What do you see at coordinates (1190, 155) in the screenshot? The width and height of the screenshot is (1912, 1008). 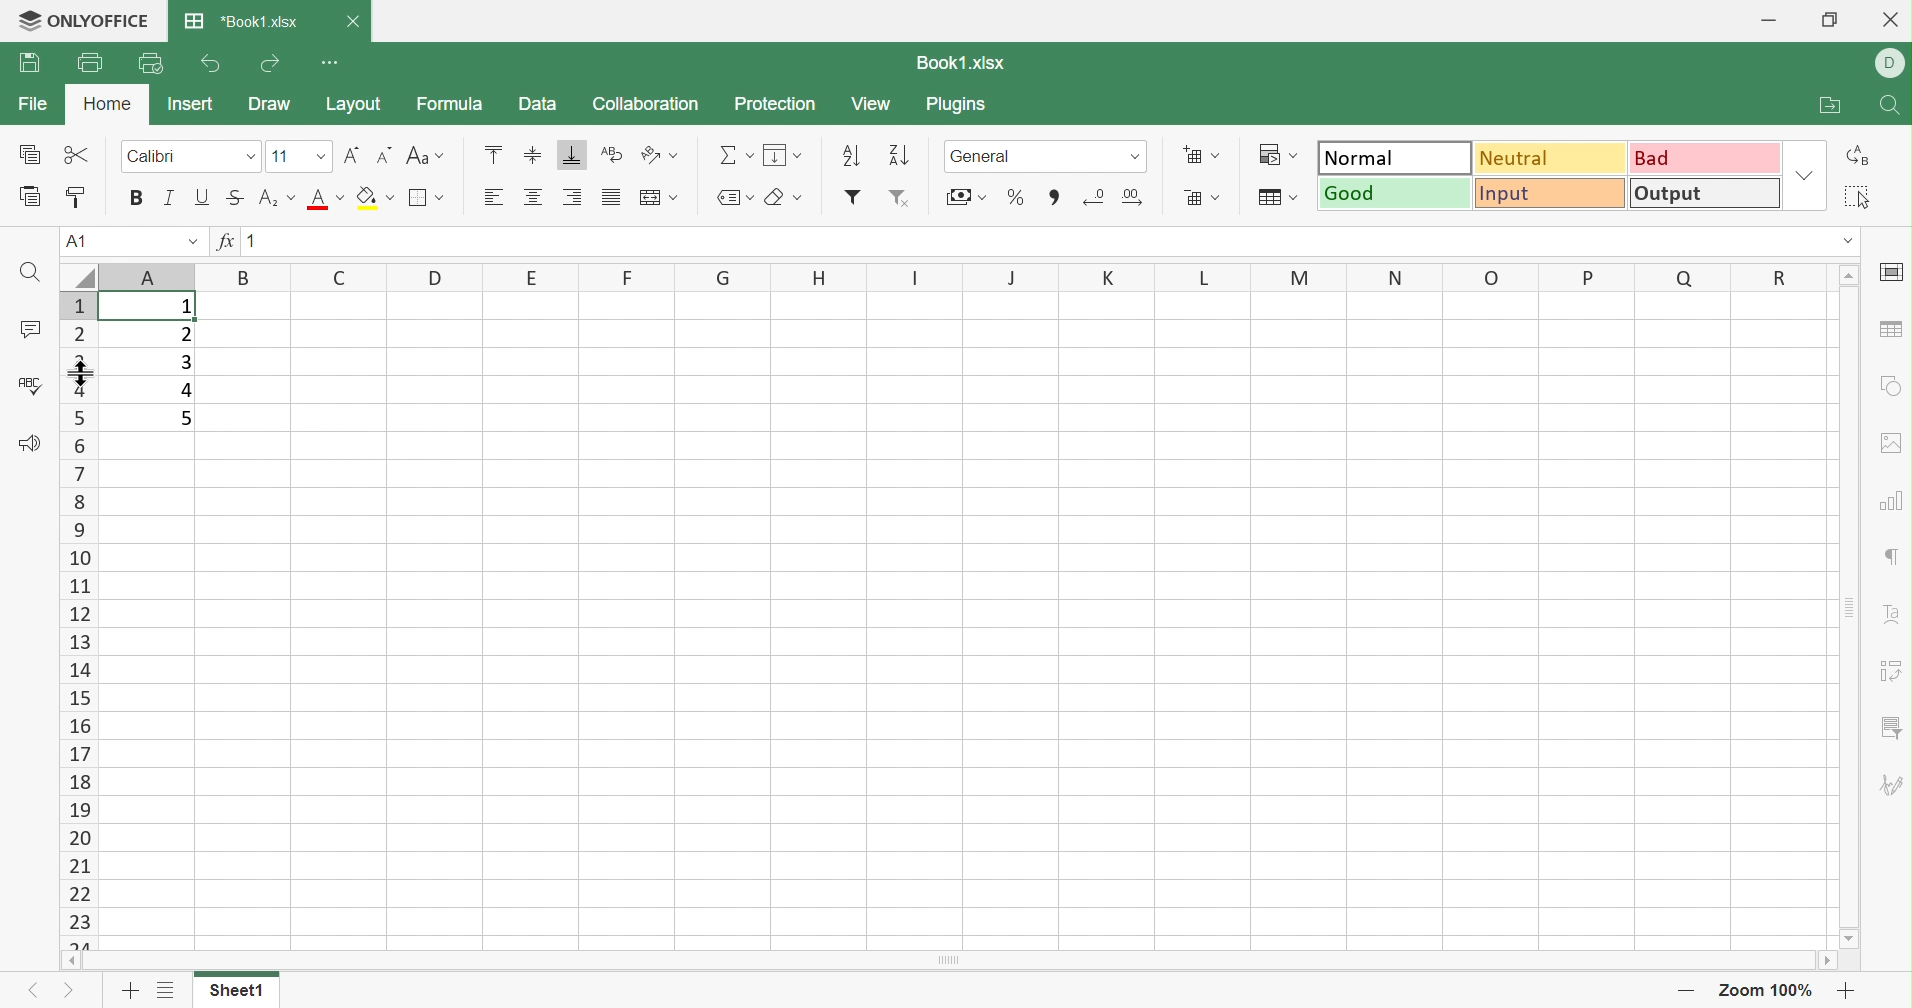 I see `Insert cells` at bounding box center [1190, 155].